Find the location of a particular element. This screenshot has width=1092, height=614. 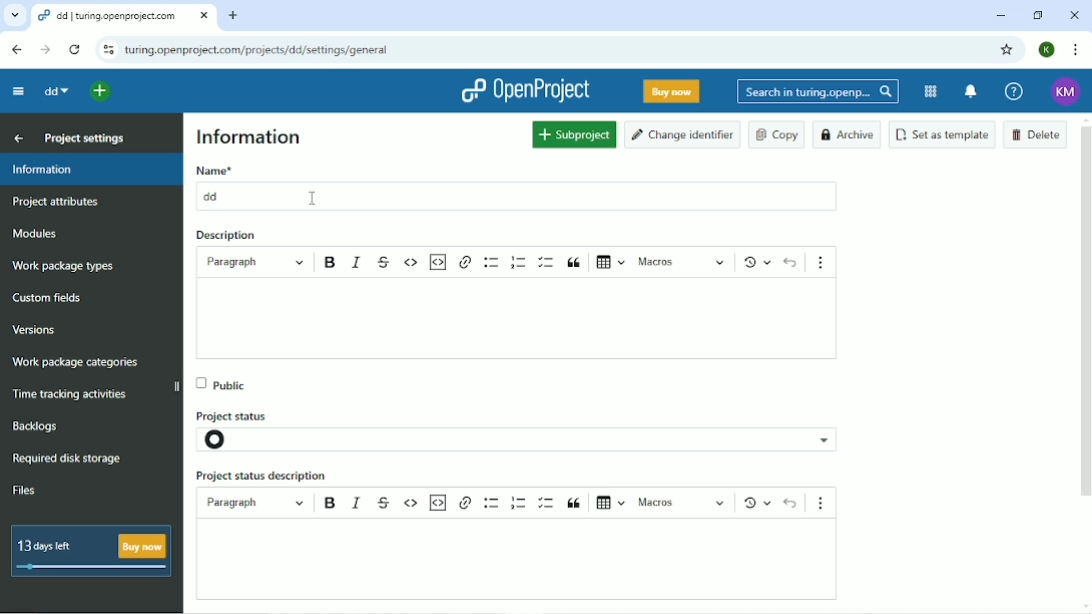

to do lisr is located at coordinates (547, 501).